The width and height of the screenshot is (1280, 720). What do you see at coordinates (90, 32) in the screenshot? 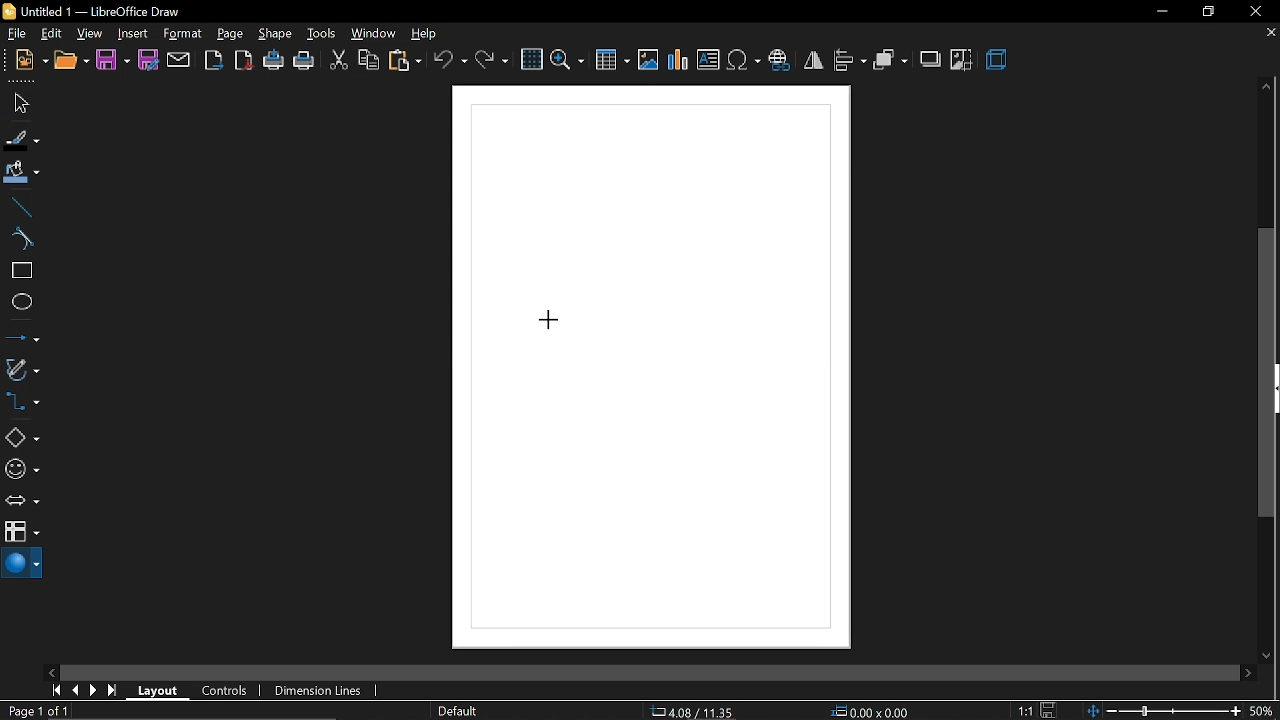
I see `view` at bounding box center [90, 32].